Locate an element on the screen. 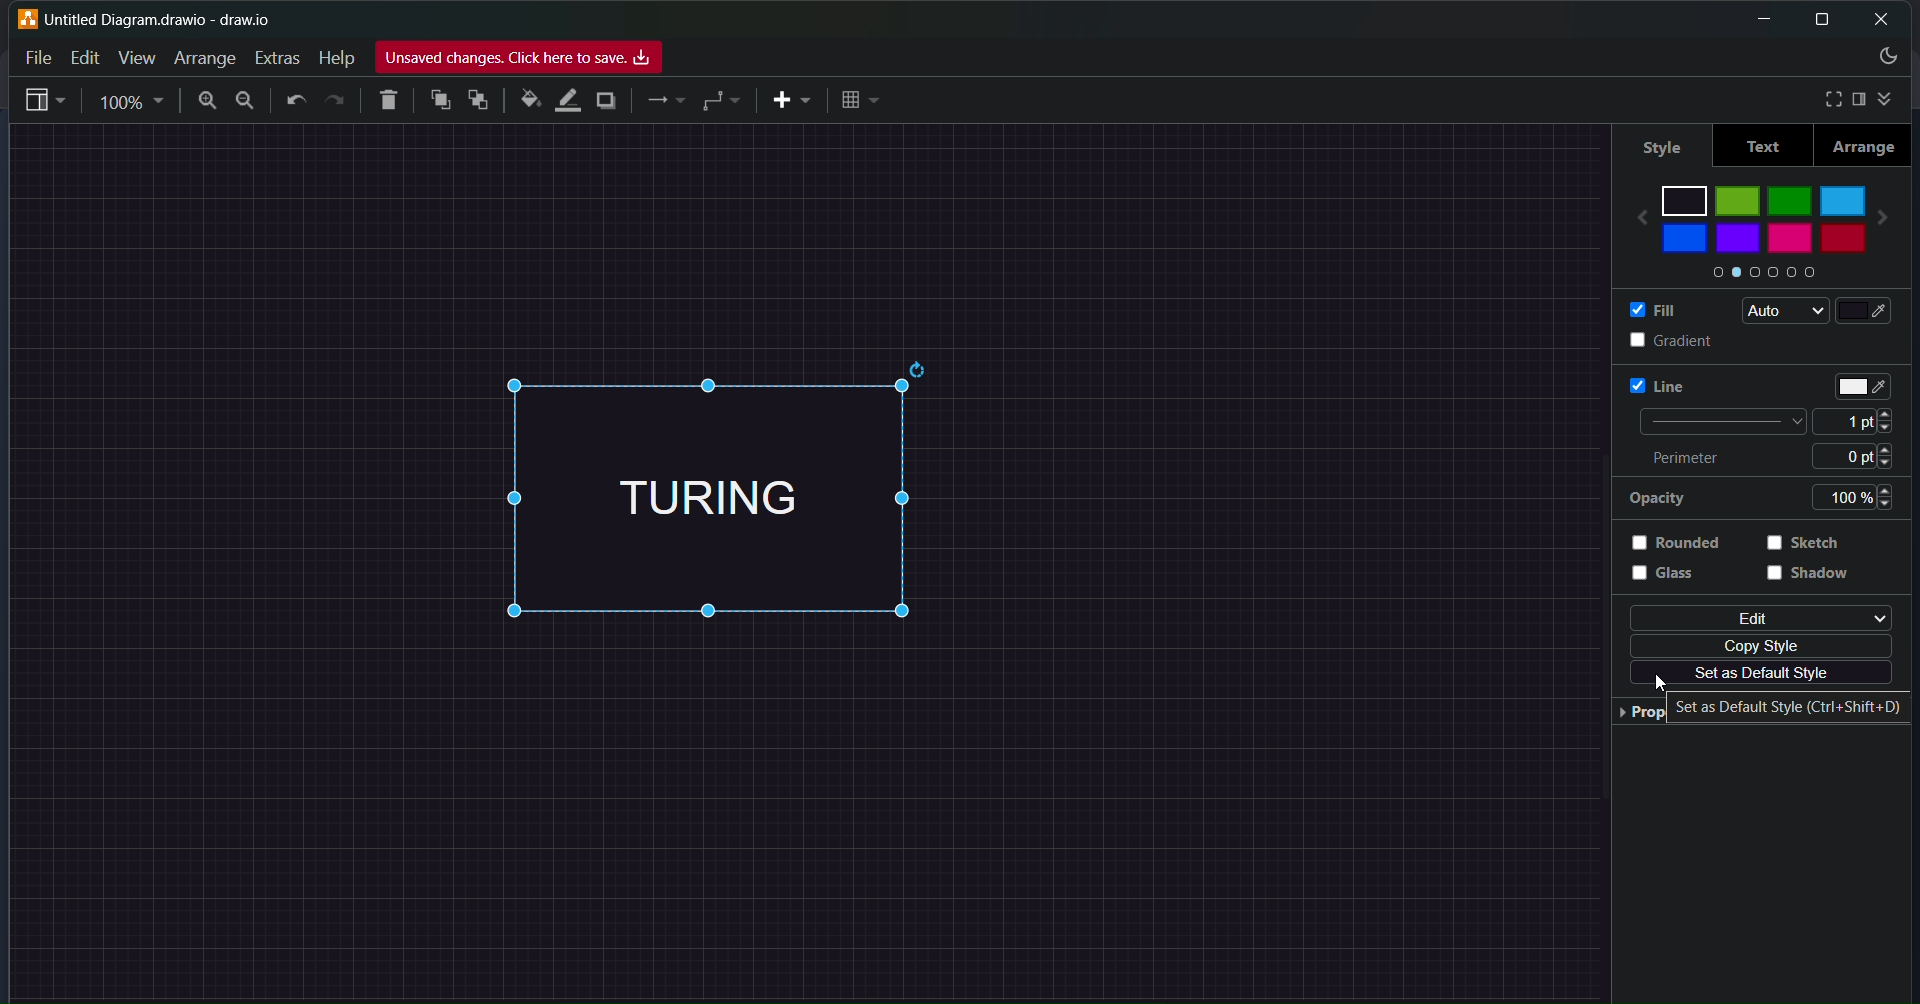  edit is located at coordinates (1755, 617).